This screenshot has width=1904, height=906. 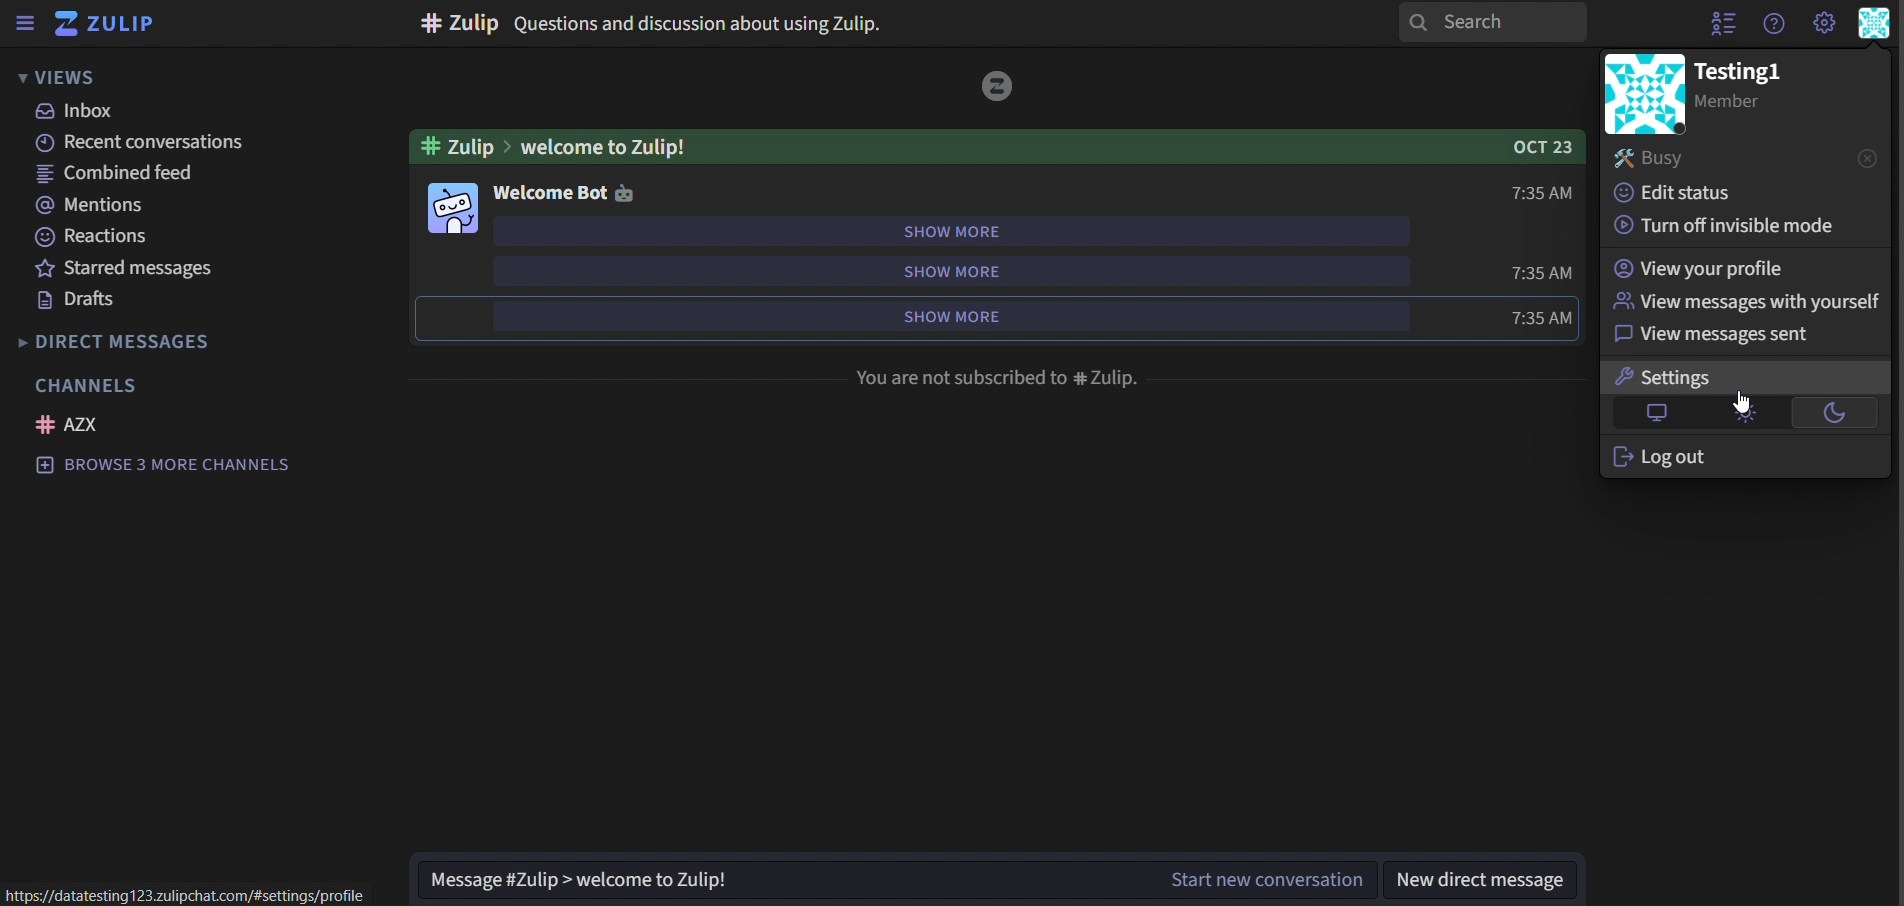 I want to click on 7:35AM, so click(x=1534, y=316).